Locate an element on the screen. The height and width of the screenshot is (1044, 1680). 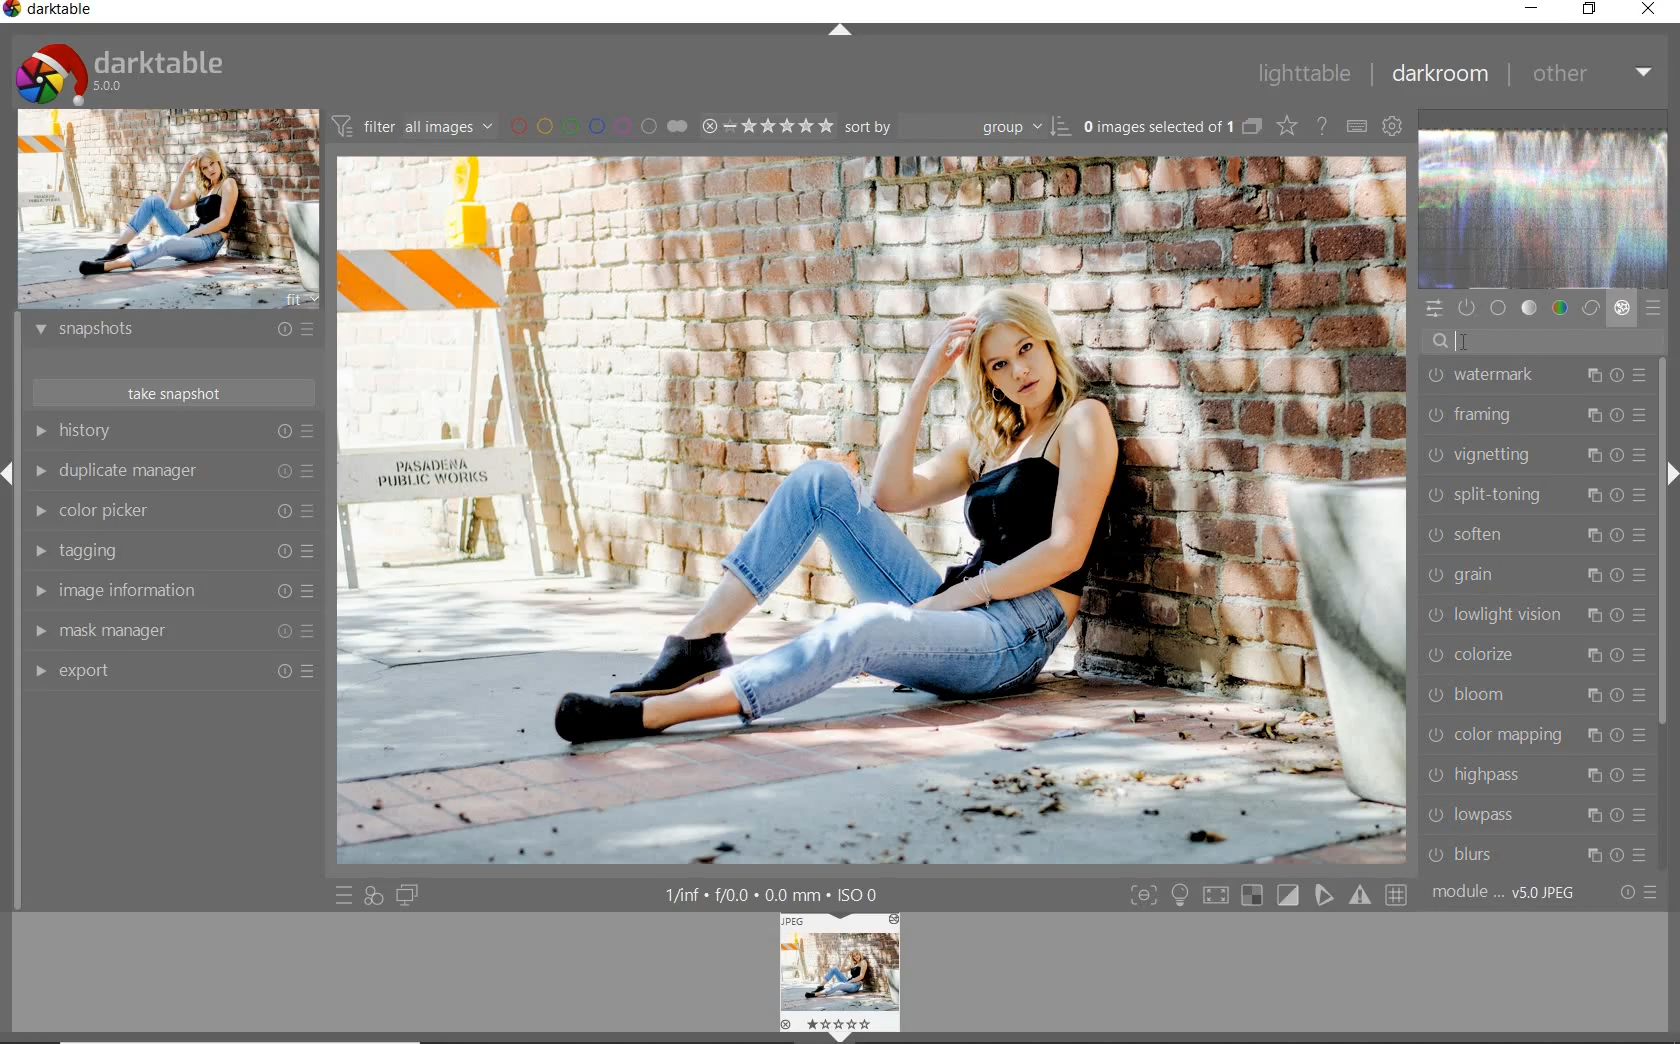
color mapping is located at coordinates (1531, 735).